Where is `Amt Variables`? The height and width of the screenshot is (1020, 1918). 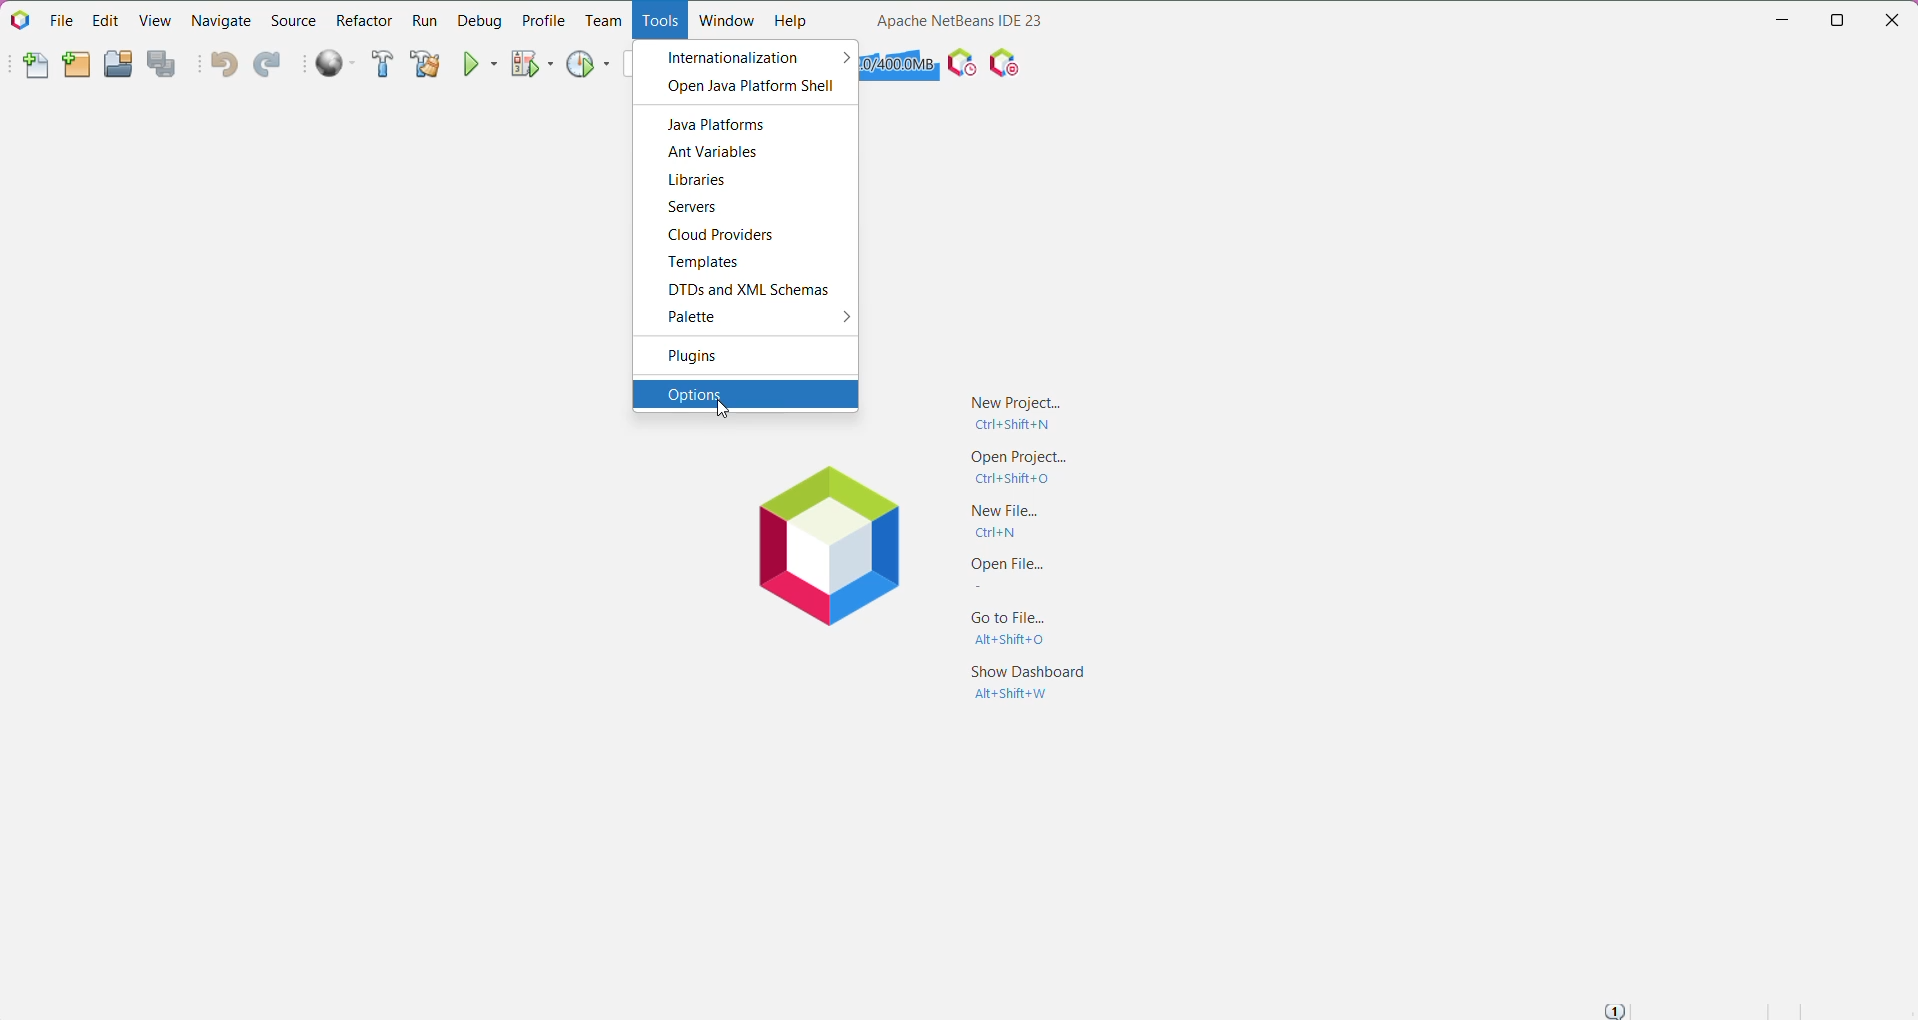 Amt Variables is located at coordinates (715, 152).